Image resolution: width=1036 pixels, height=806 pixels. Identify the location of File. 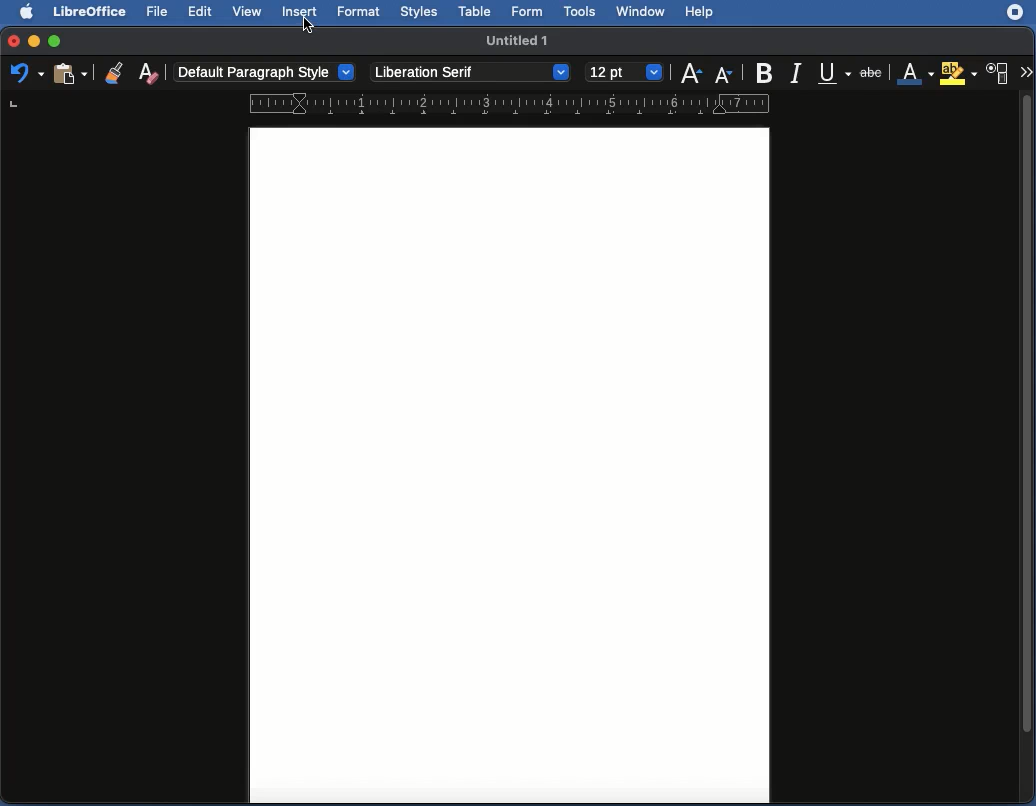
(159, 12).